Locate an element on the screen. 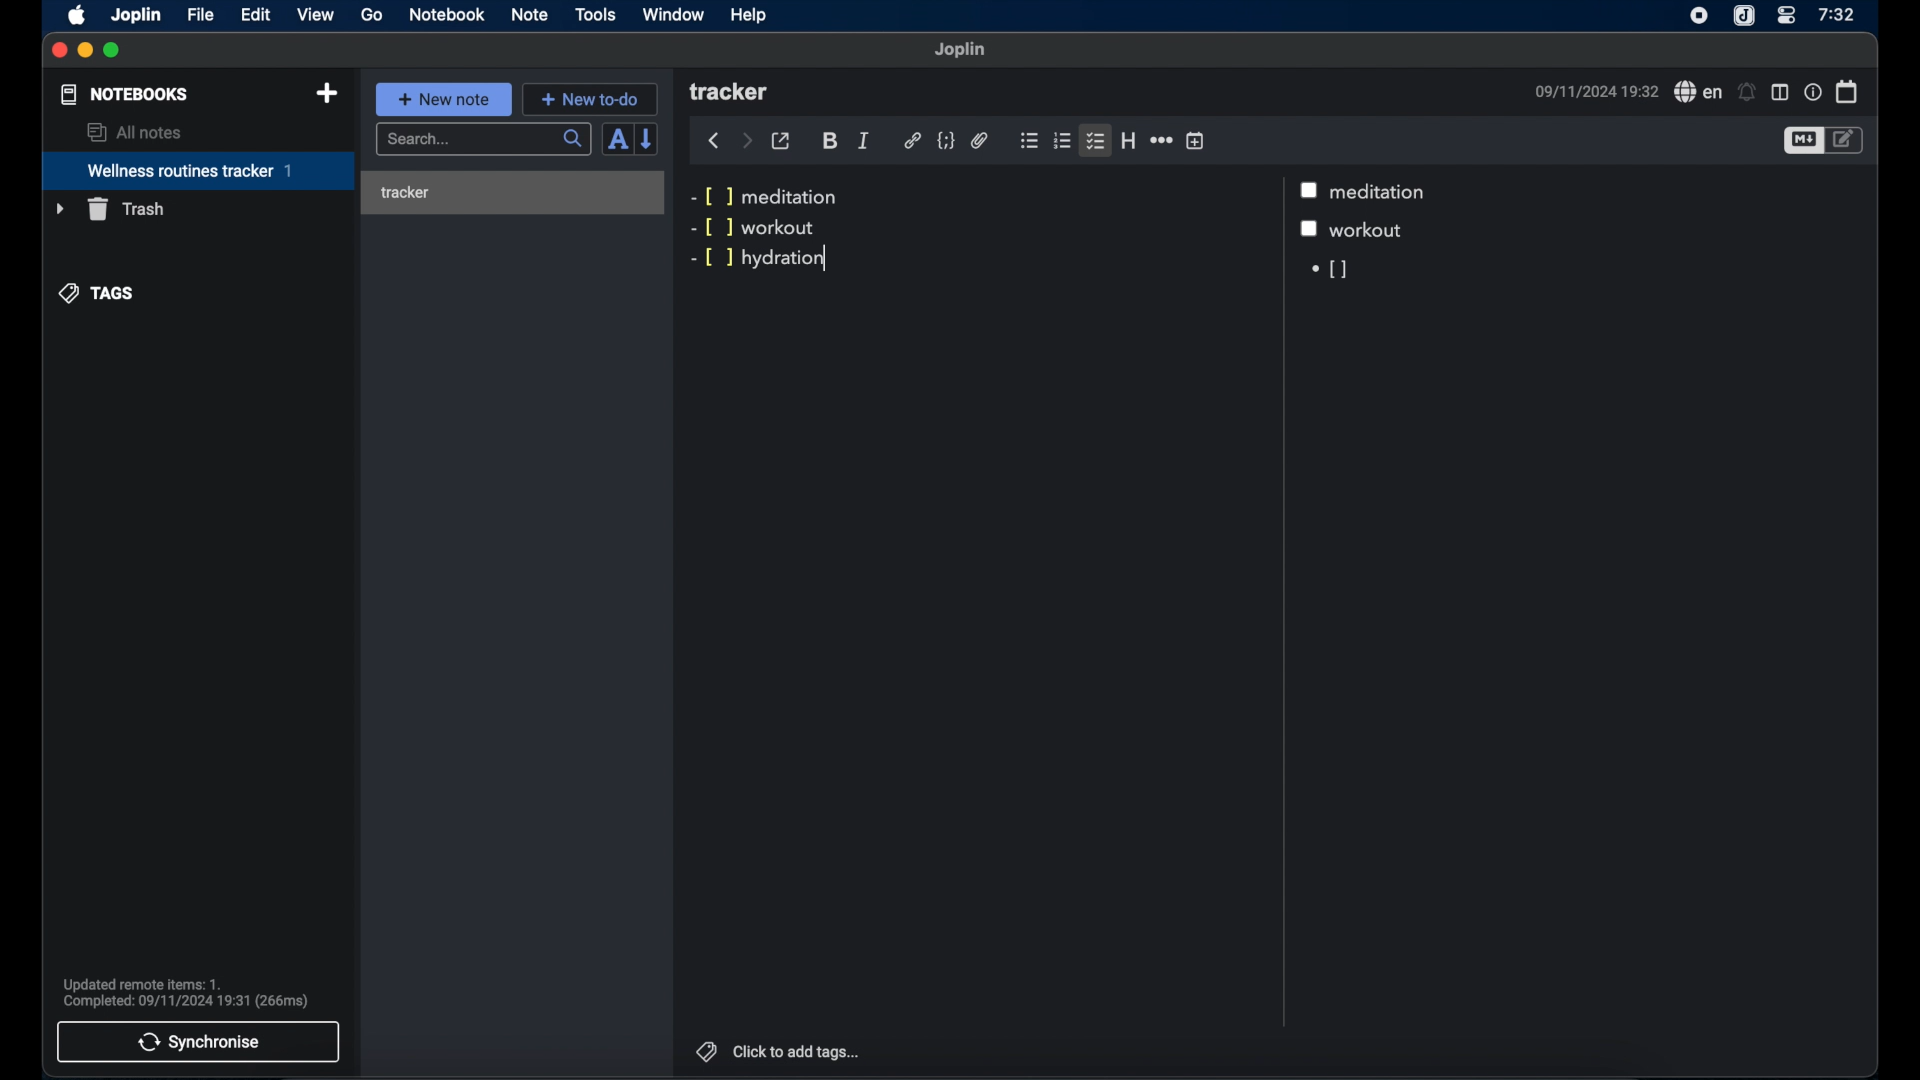 The height and width of the screenshot is (1080, 1920). joplin is located at coordinates (961, 50).